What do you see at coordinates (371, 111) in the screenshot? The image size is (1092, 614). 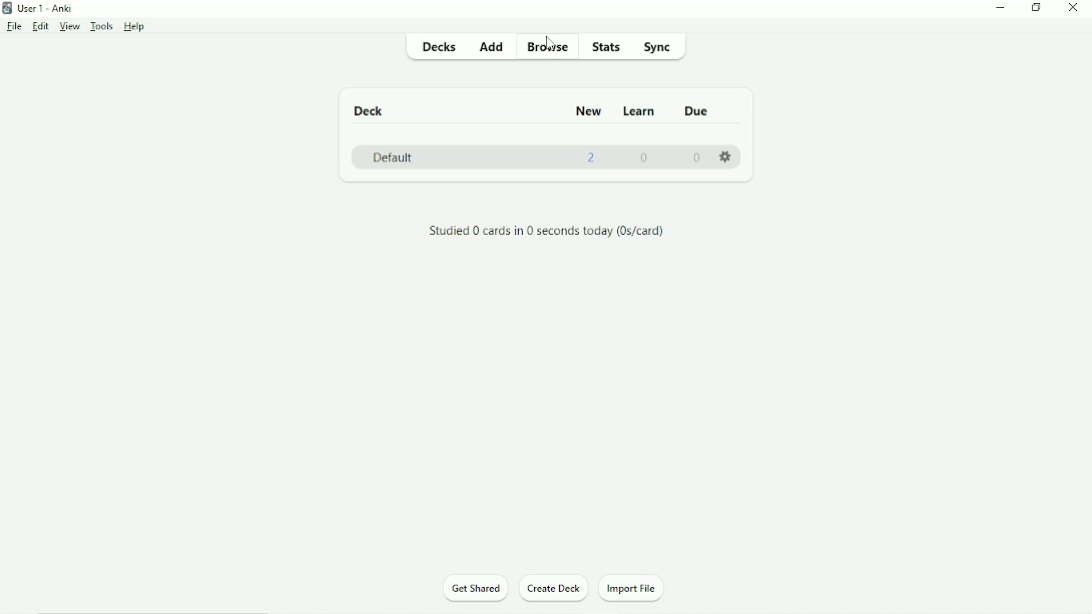 I see `Deck` at bounding box center [371, 111].